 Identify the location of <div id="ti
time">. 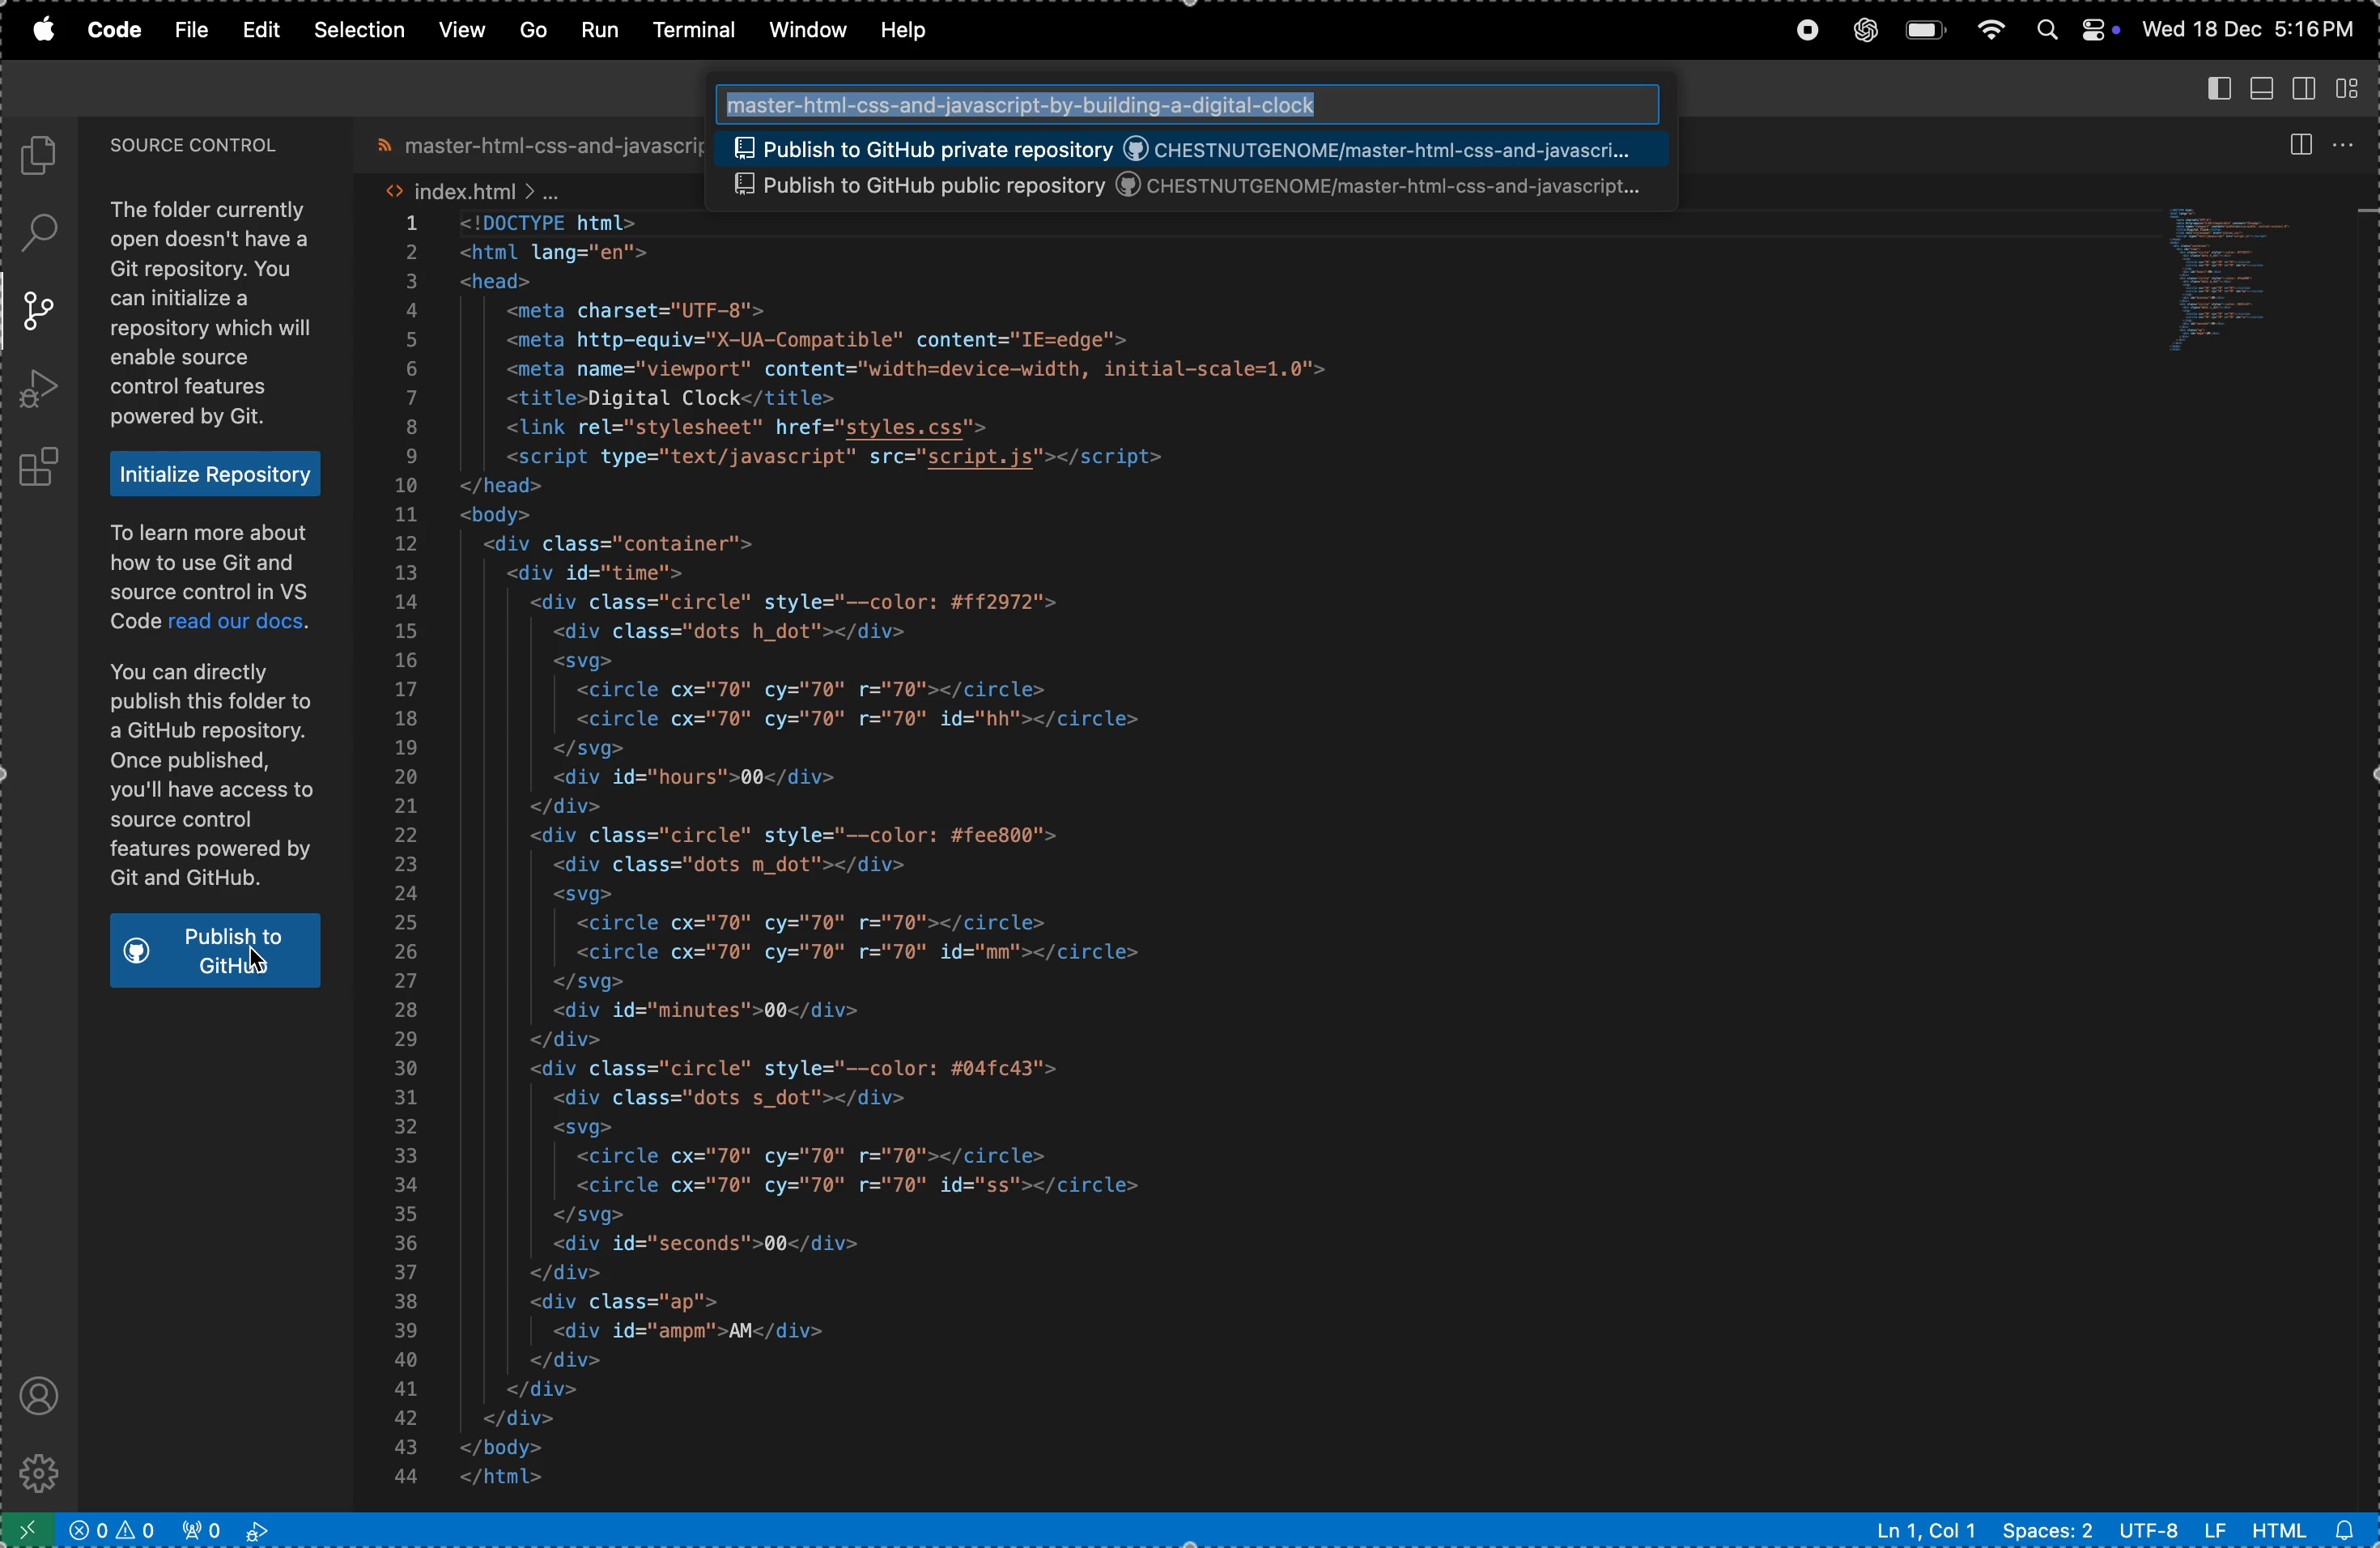
(612, 573).